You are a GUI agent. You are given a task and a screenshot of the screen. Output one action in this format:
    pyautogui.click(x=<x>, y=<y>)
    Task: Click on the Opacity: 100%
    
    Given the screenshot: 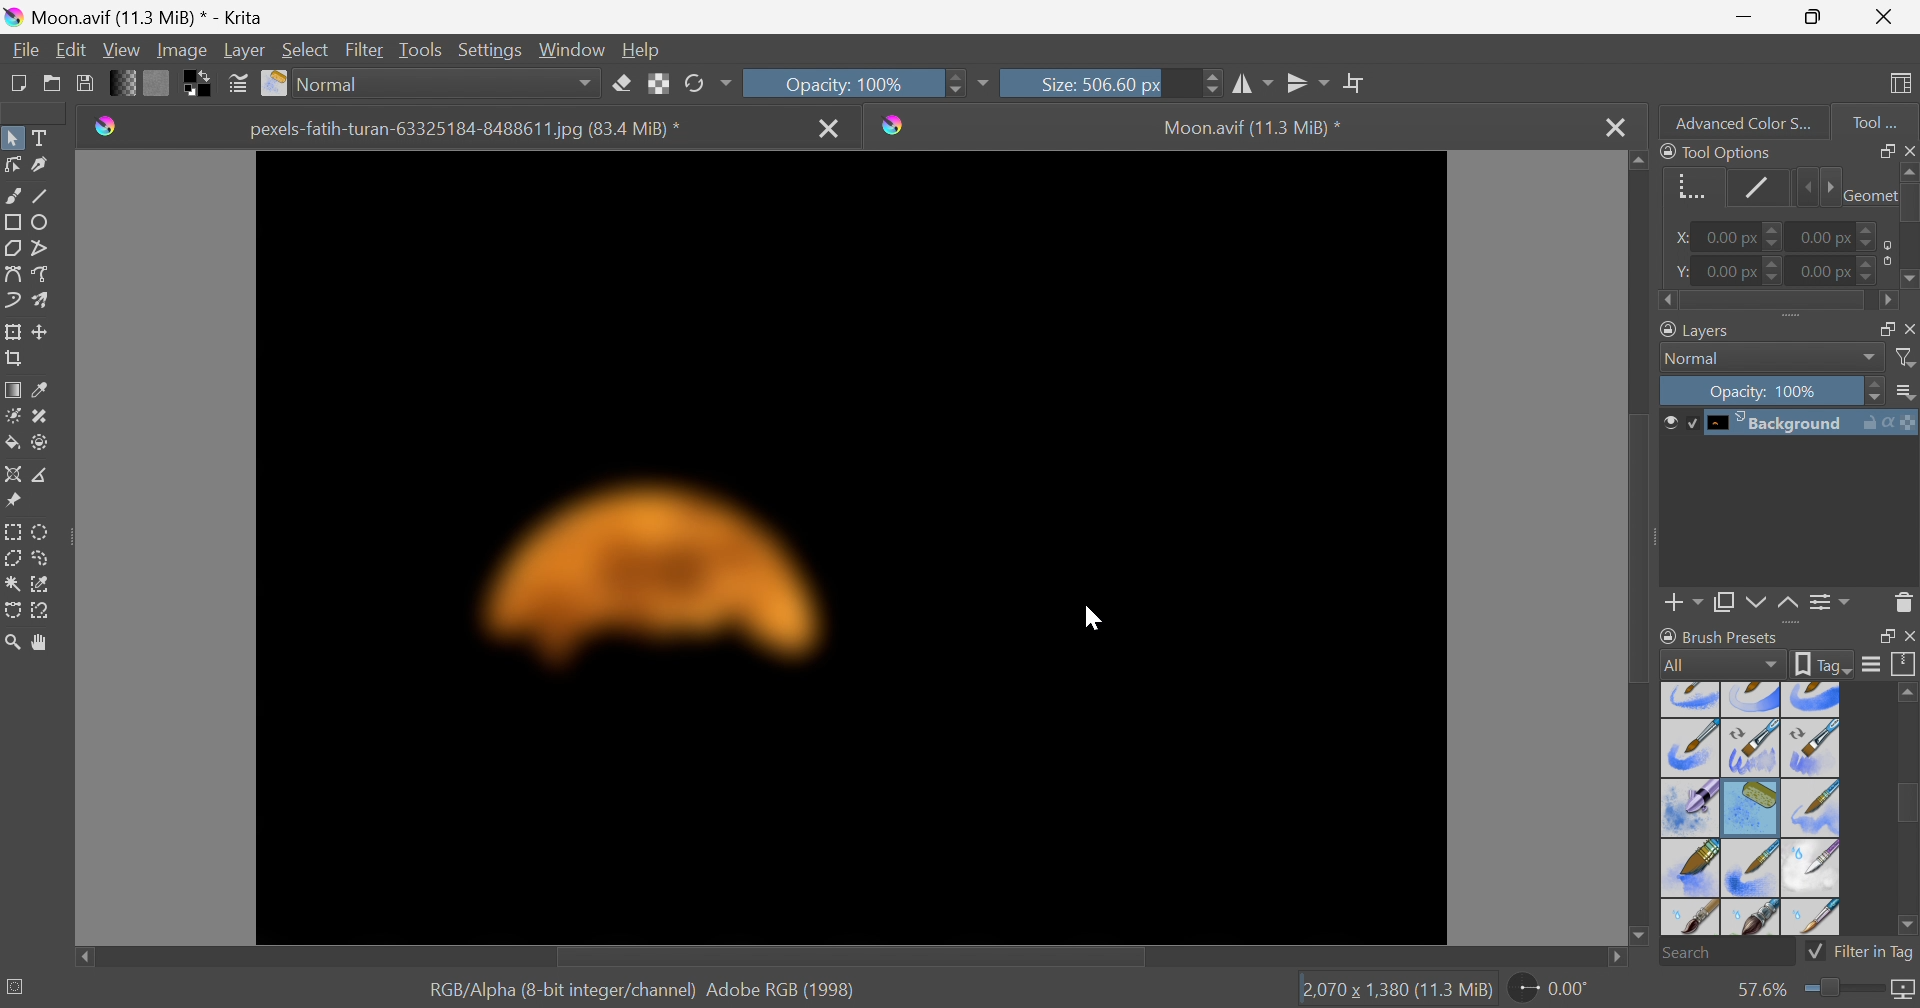 What is the action you would take?
    pyautogui.click(x=1769, y=388)
    